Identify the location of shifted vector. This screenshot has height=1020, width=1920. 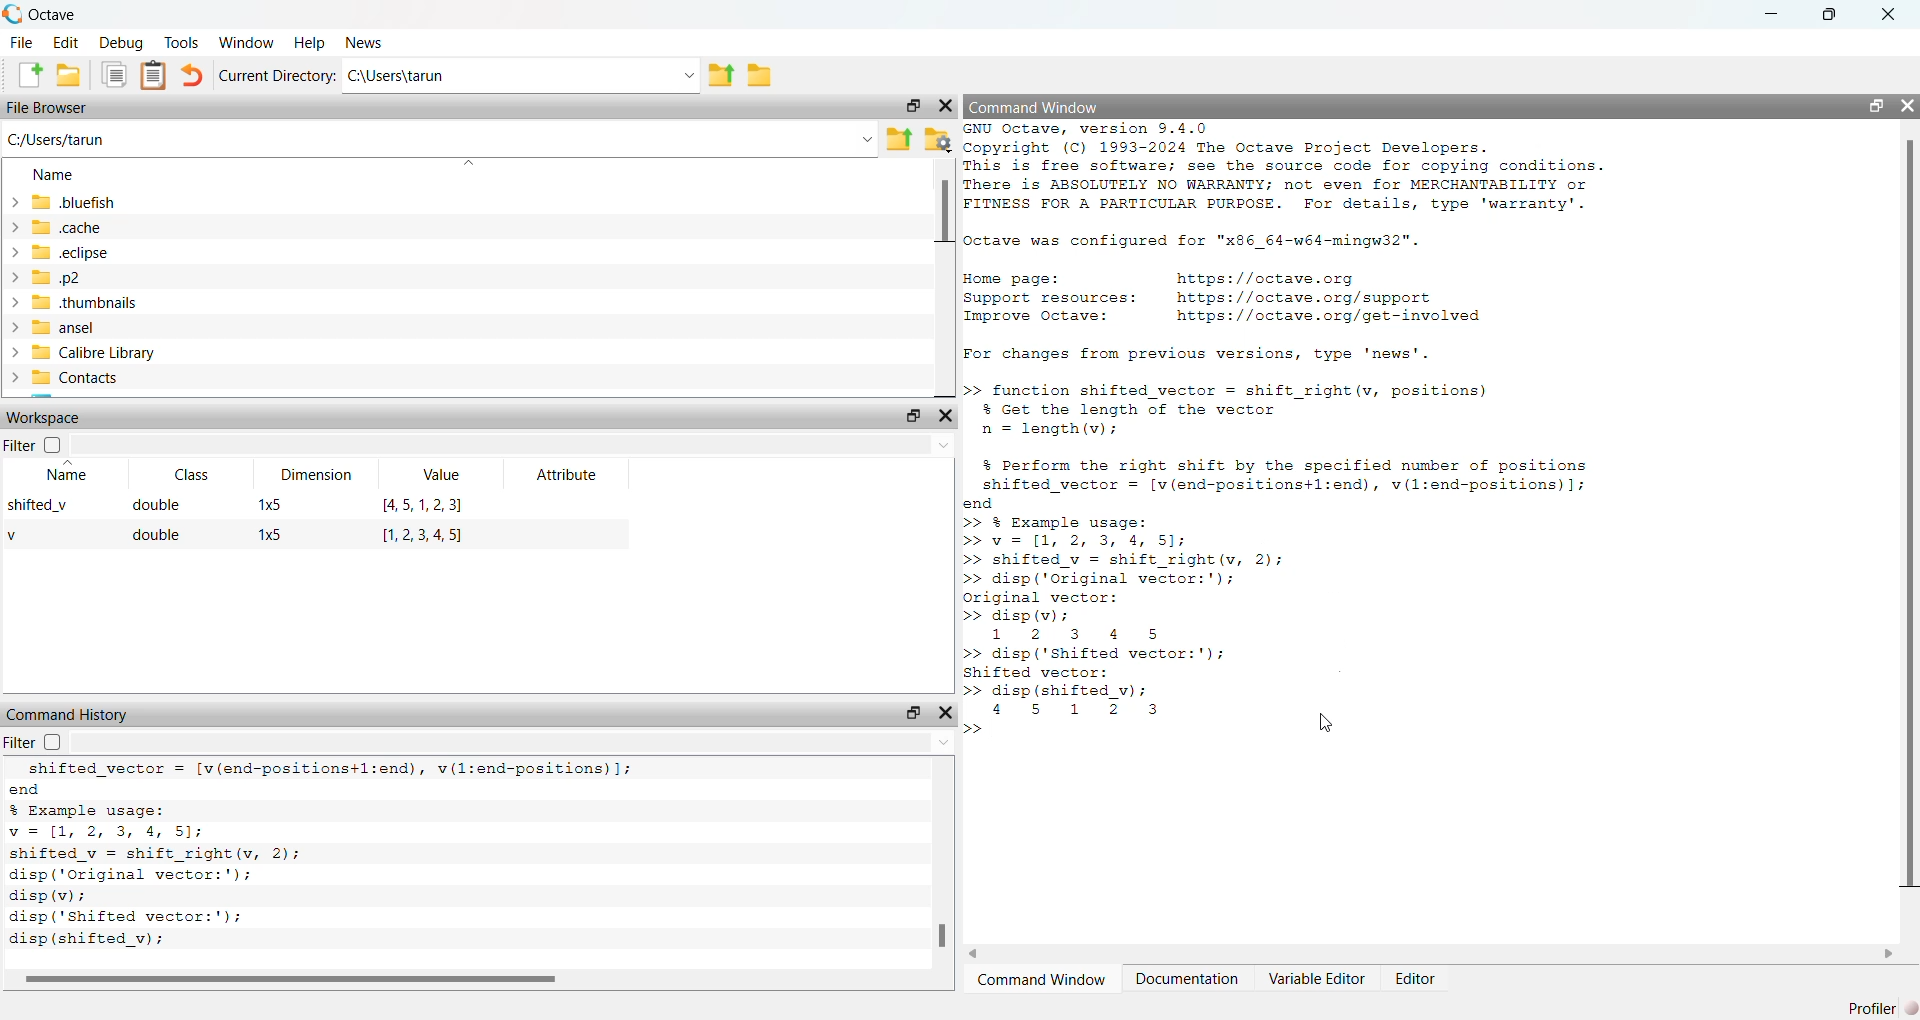
(328, 770).